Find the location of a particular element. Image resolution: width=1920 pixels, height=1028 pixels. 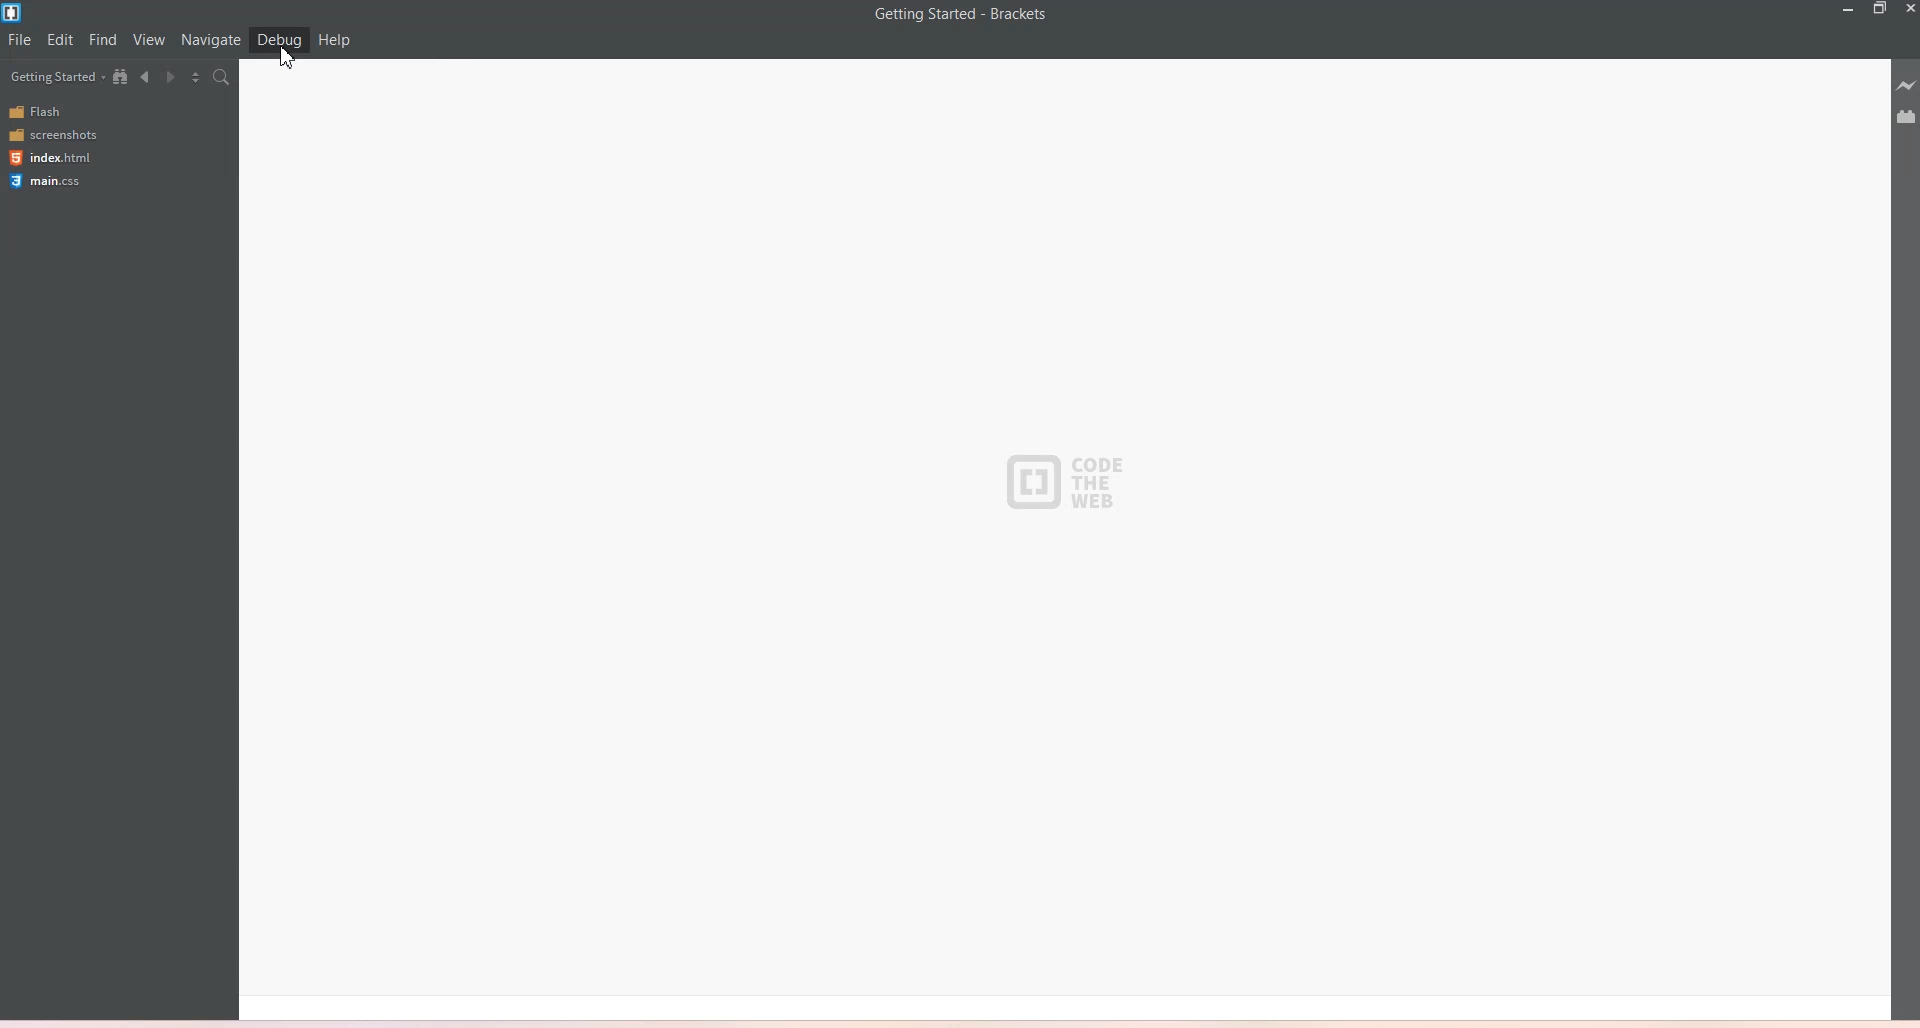

Show in file tree is located at coordinates (124, 76).